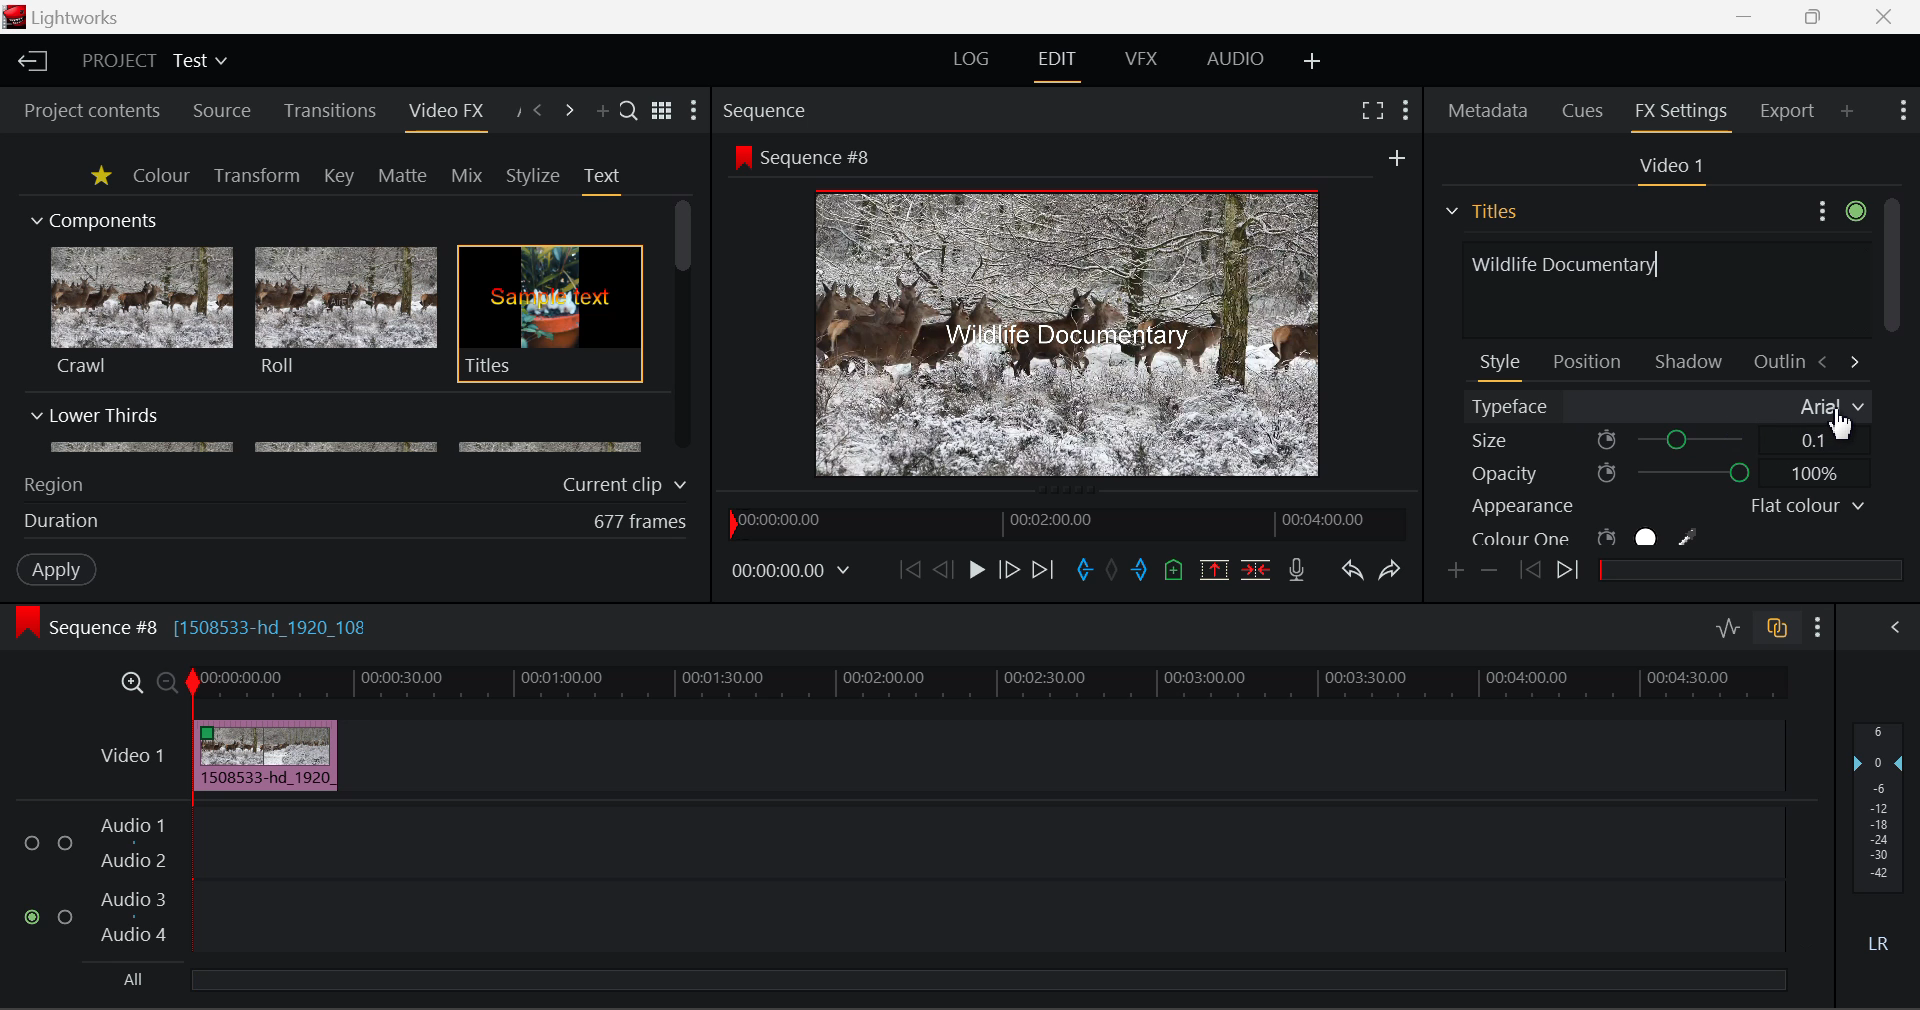  Describe the element at coordinates (92, 216) in the screenshot. I see `Components Section` at that location.